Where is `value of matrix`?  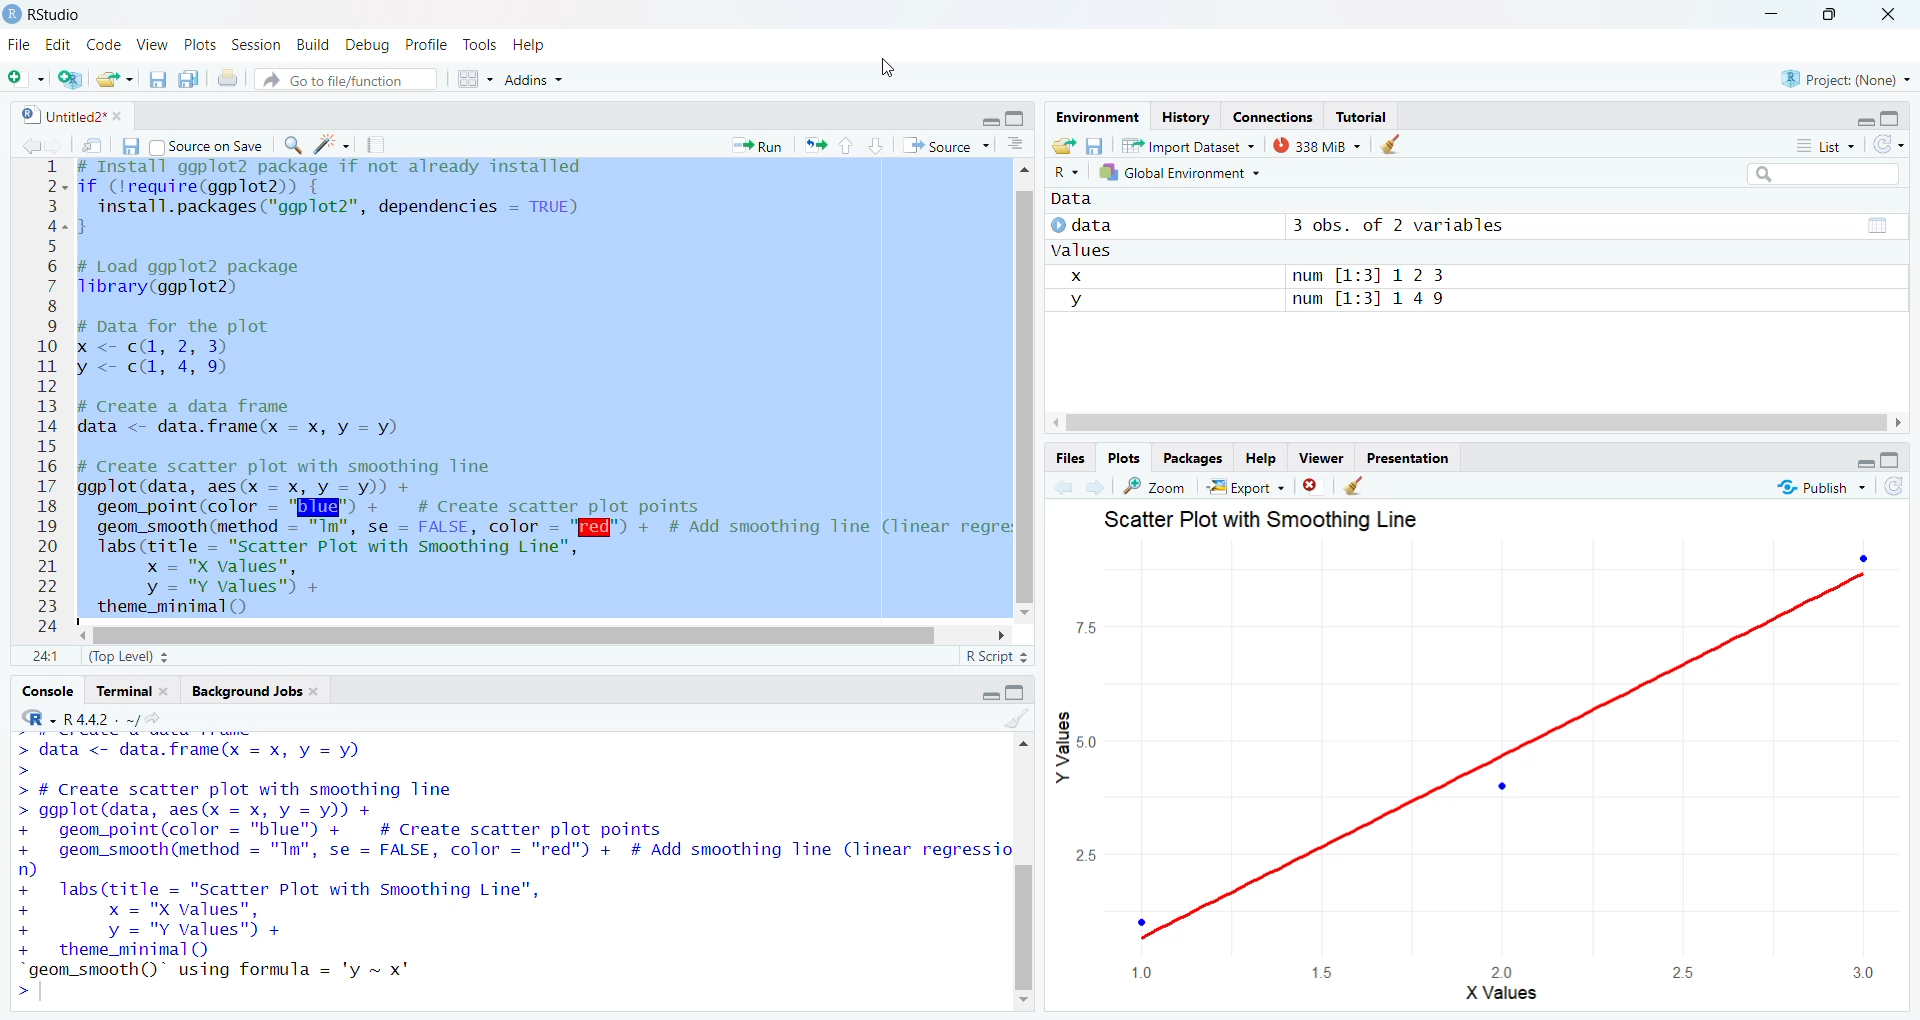
value of matrix is located at coordinates (1875, 230).